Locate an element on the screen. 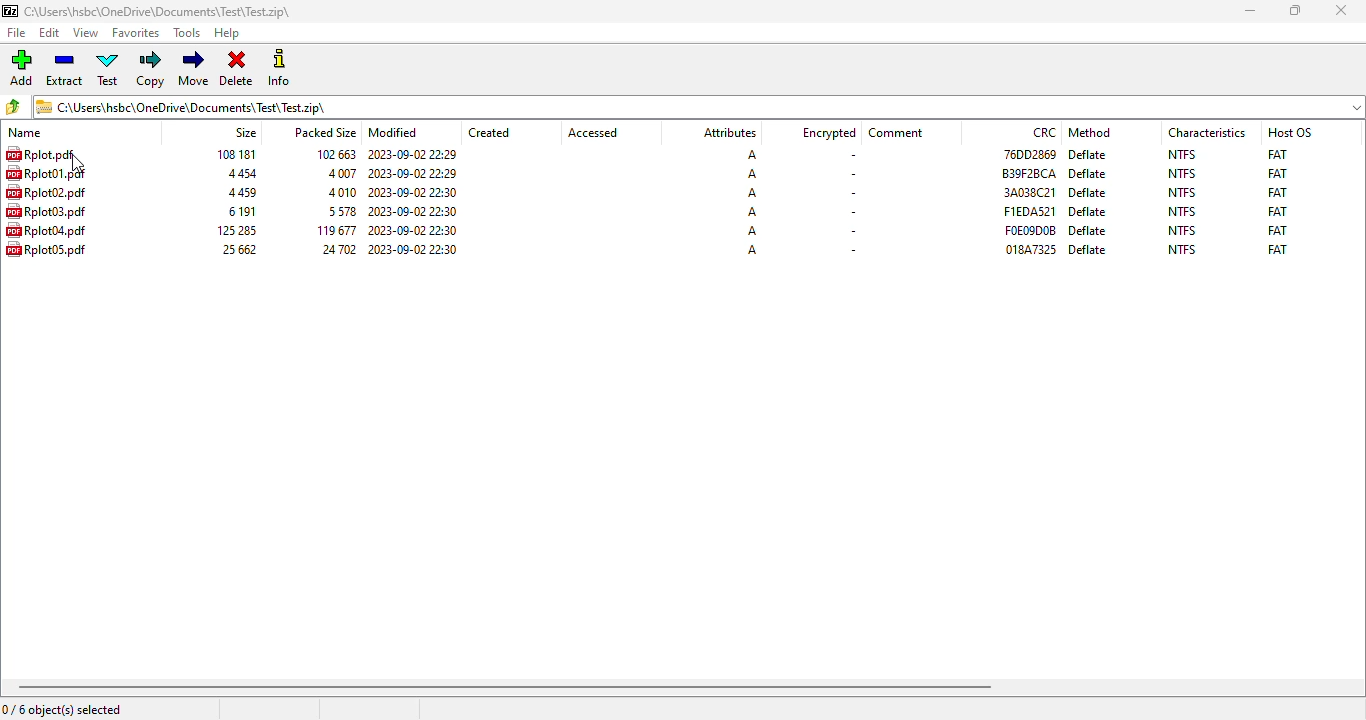 Image resolution: width=1366 pixels, height=720 pixels. CRC is located at coordinates (1045, 132).